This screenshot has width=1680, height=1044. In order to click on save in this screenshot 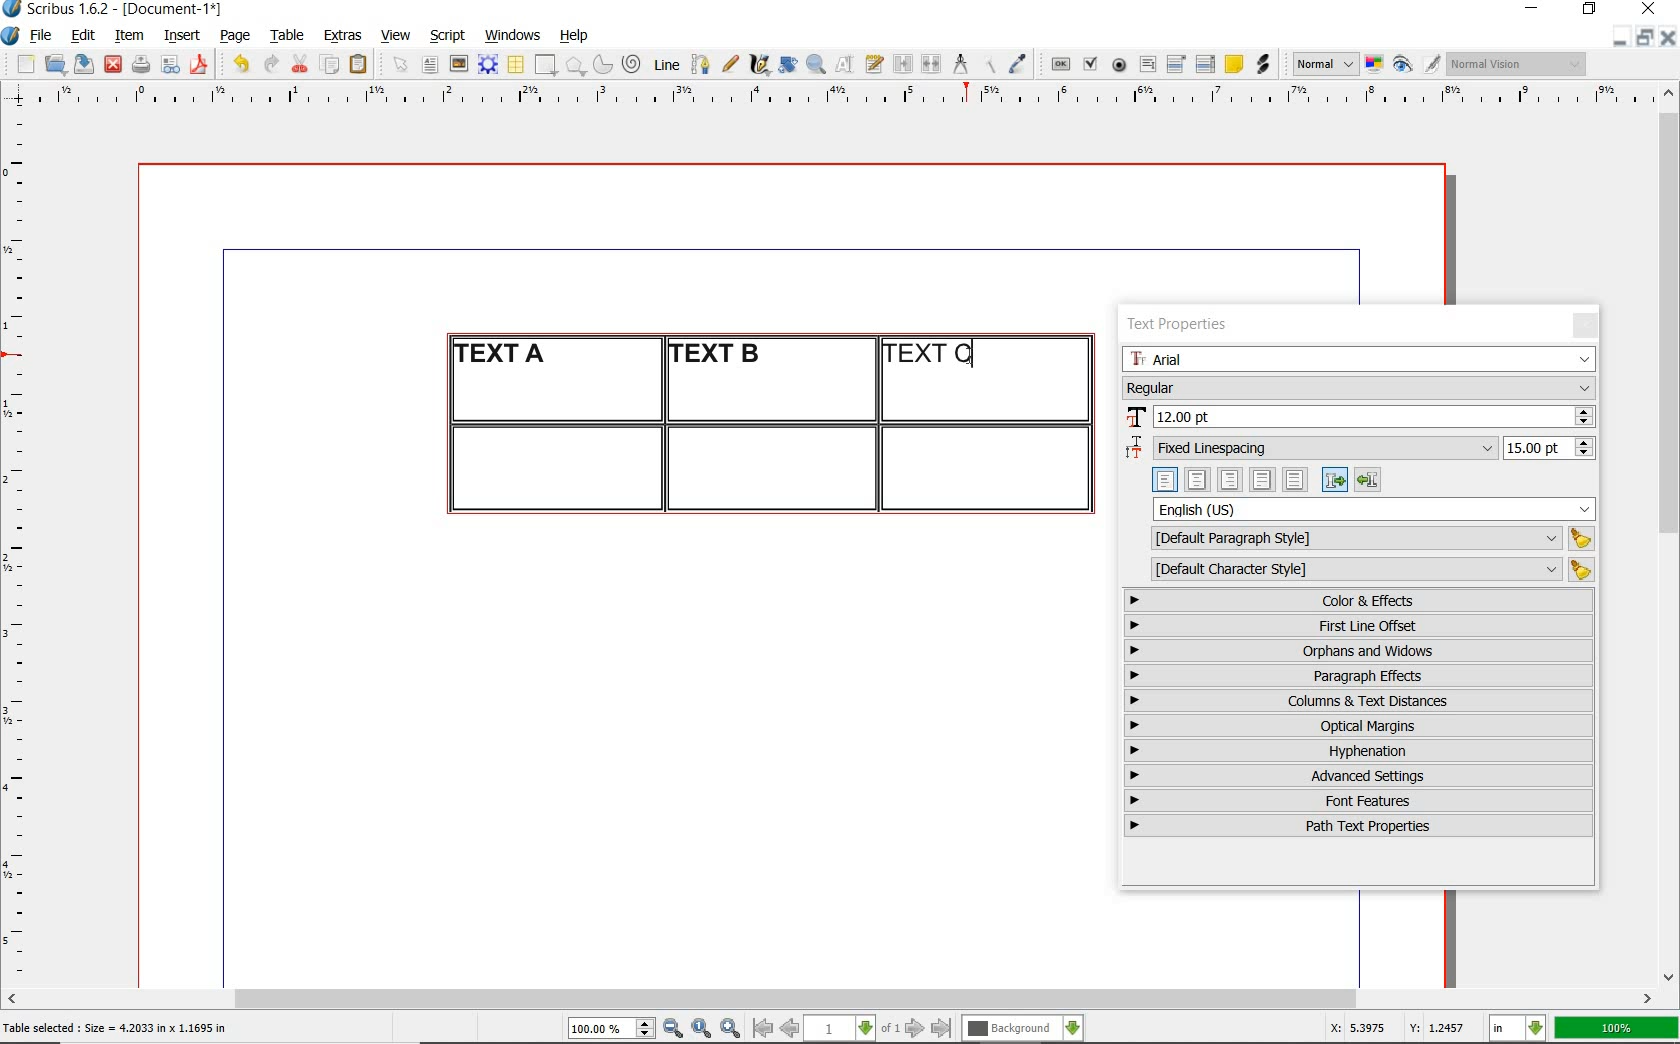, I will do `click(81, 64)`.